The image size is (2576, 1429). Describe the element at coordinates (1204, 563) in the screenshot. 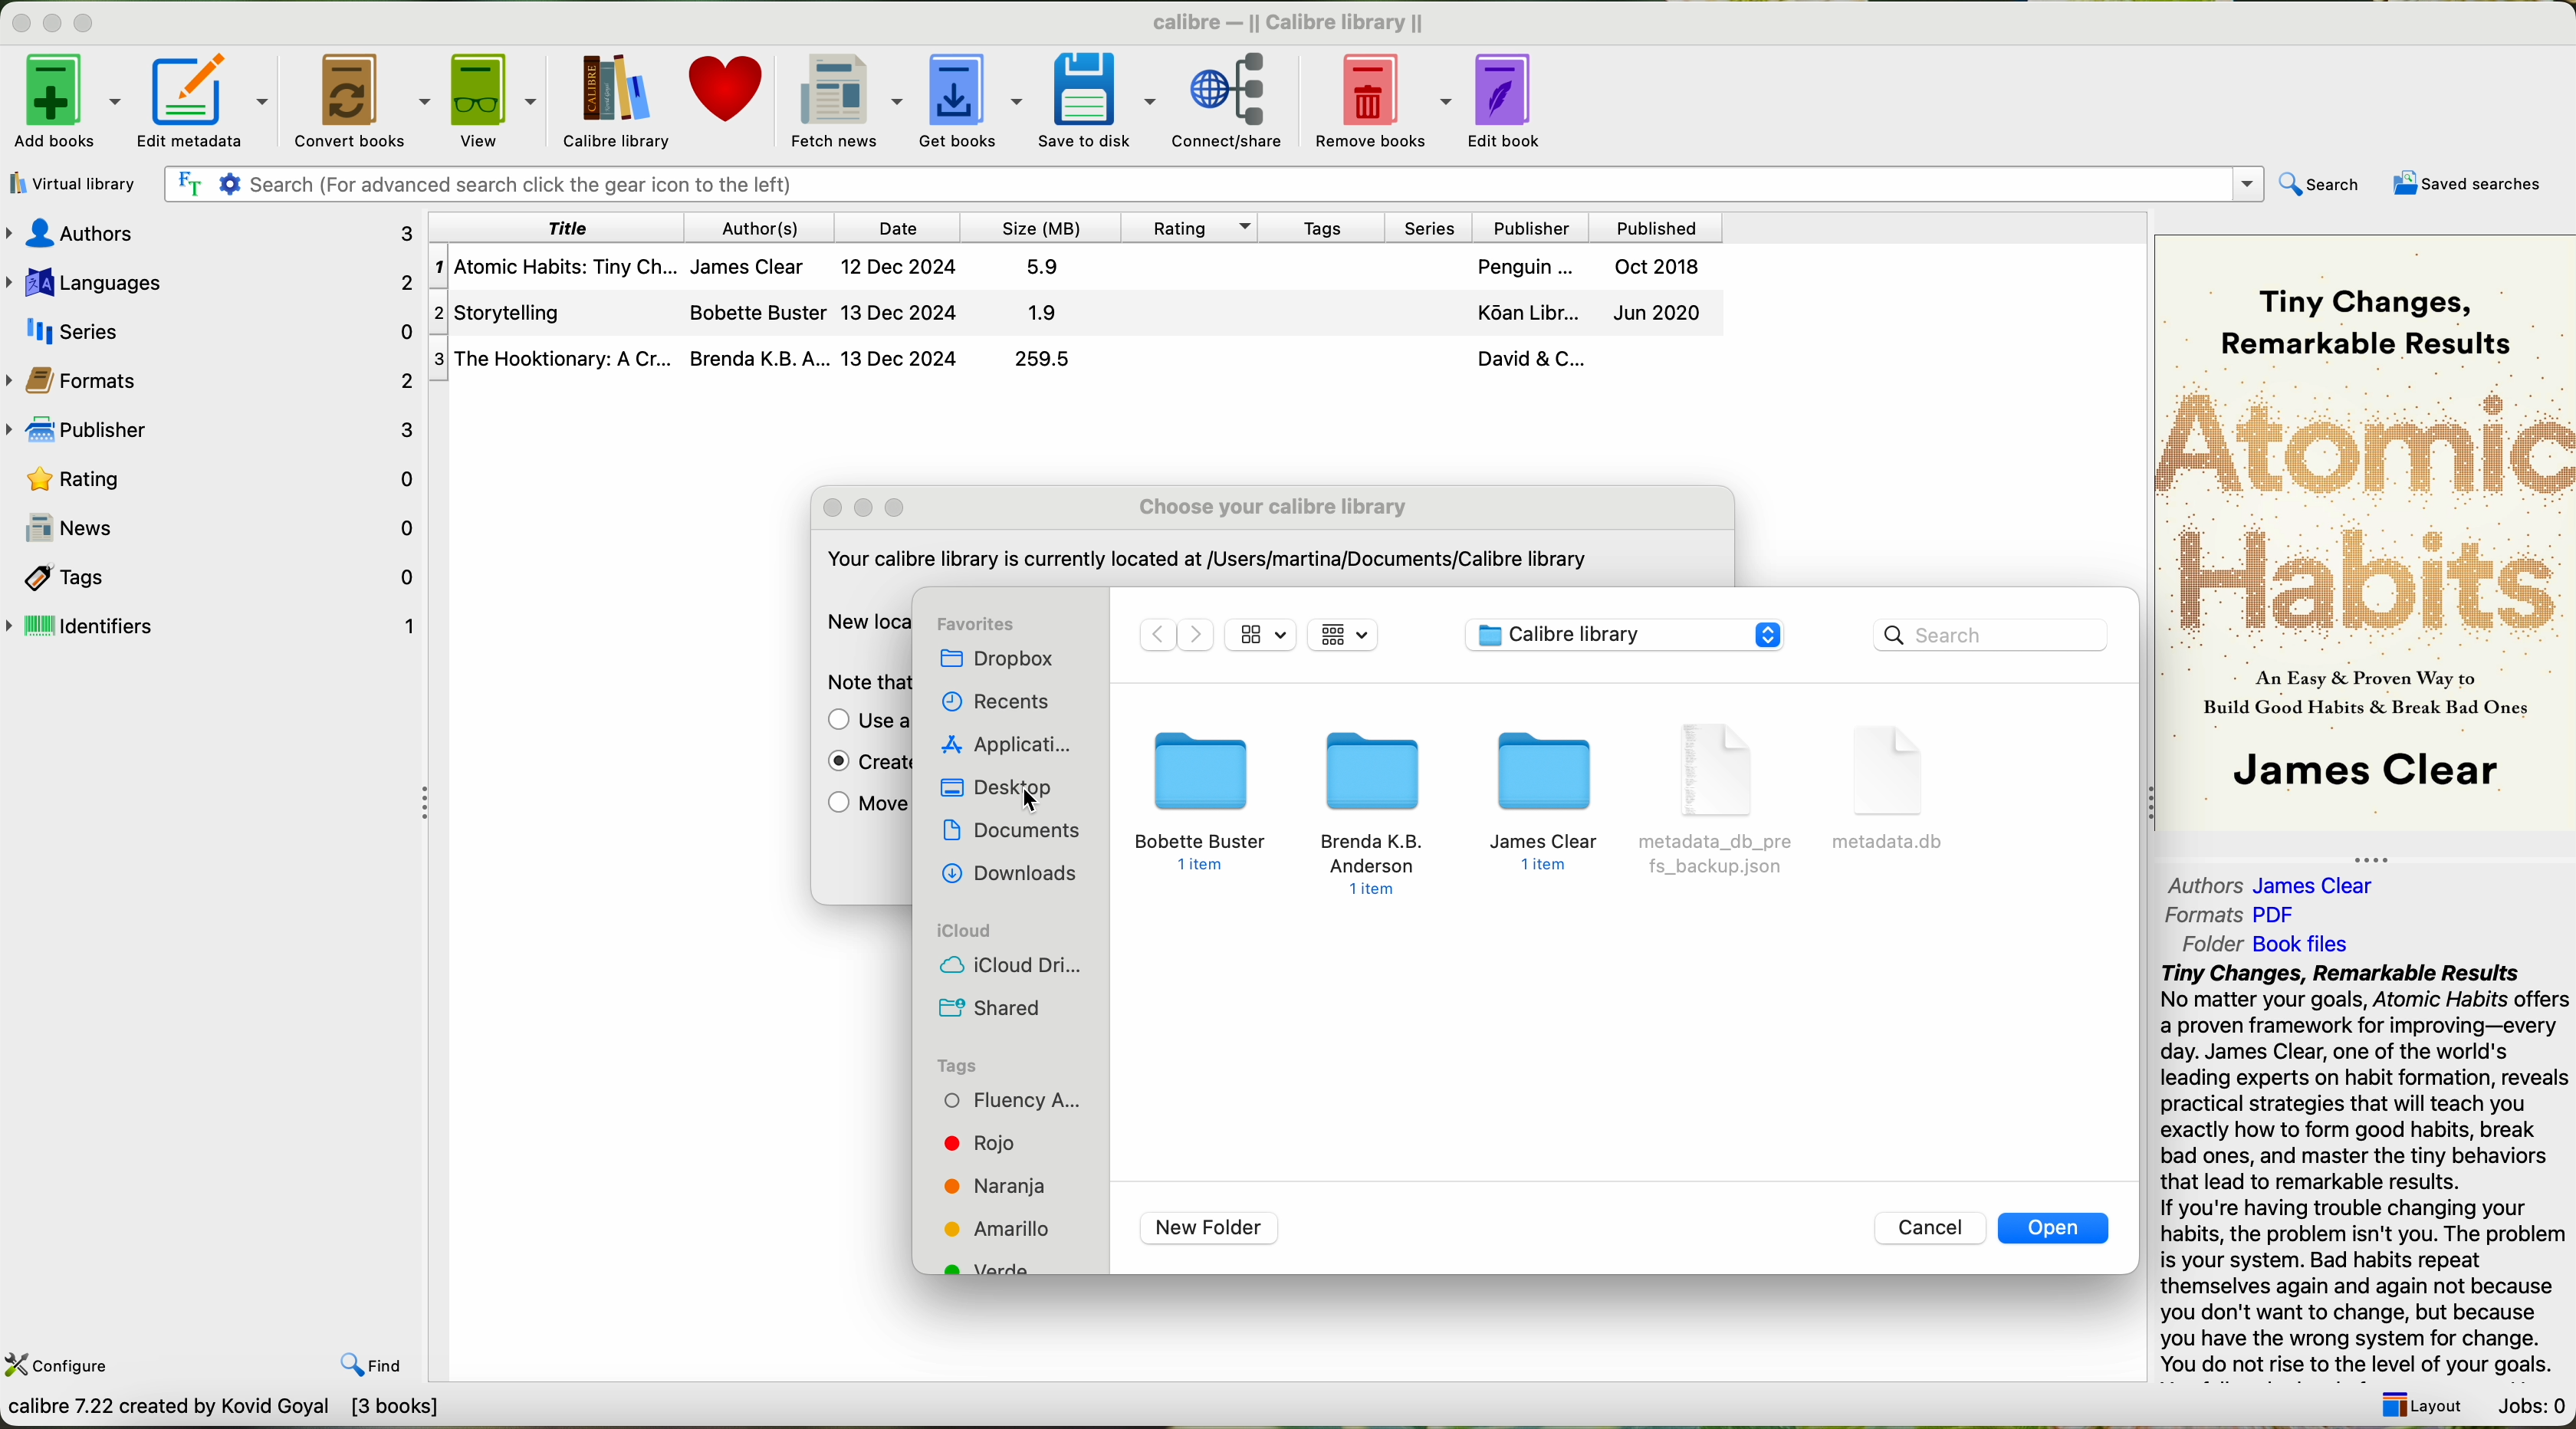

I see `‘Your calibre library Is currently located at /Users/martina/Documents/Calibre library` at that location.